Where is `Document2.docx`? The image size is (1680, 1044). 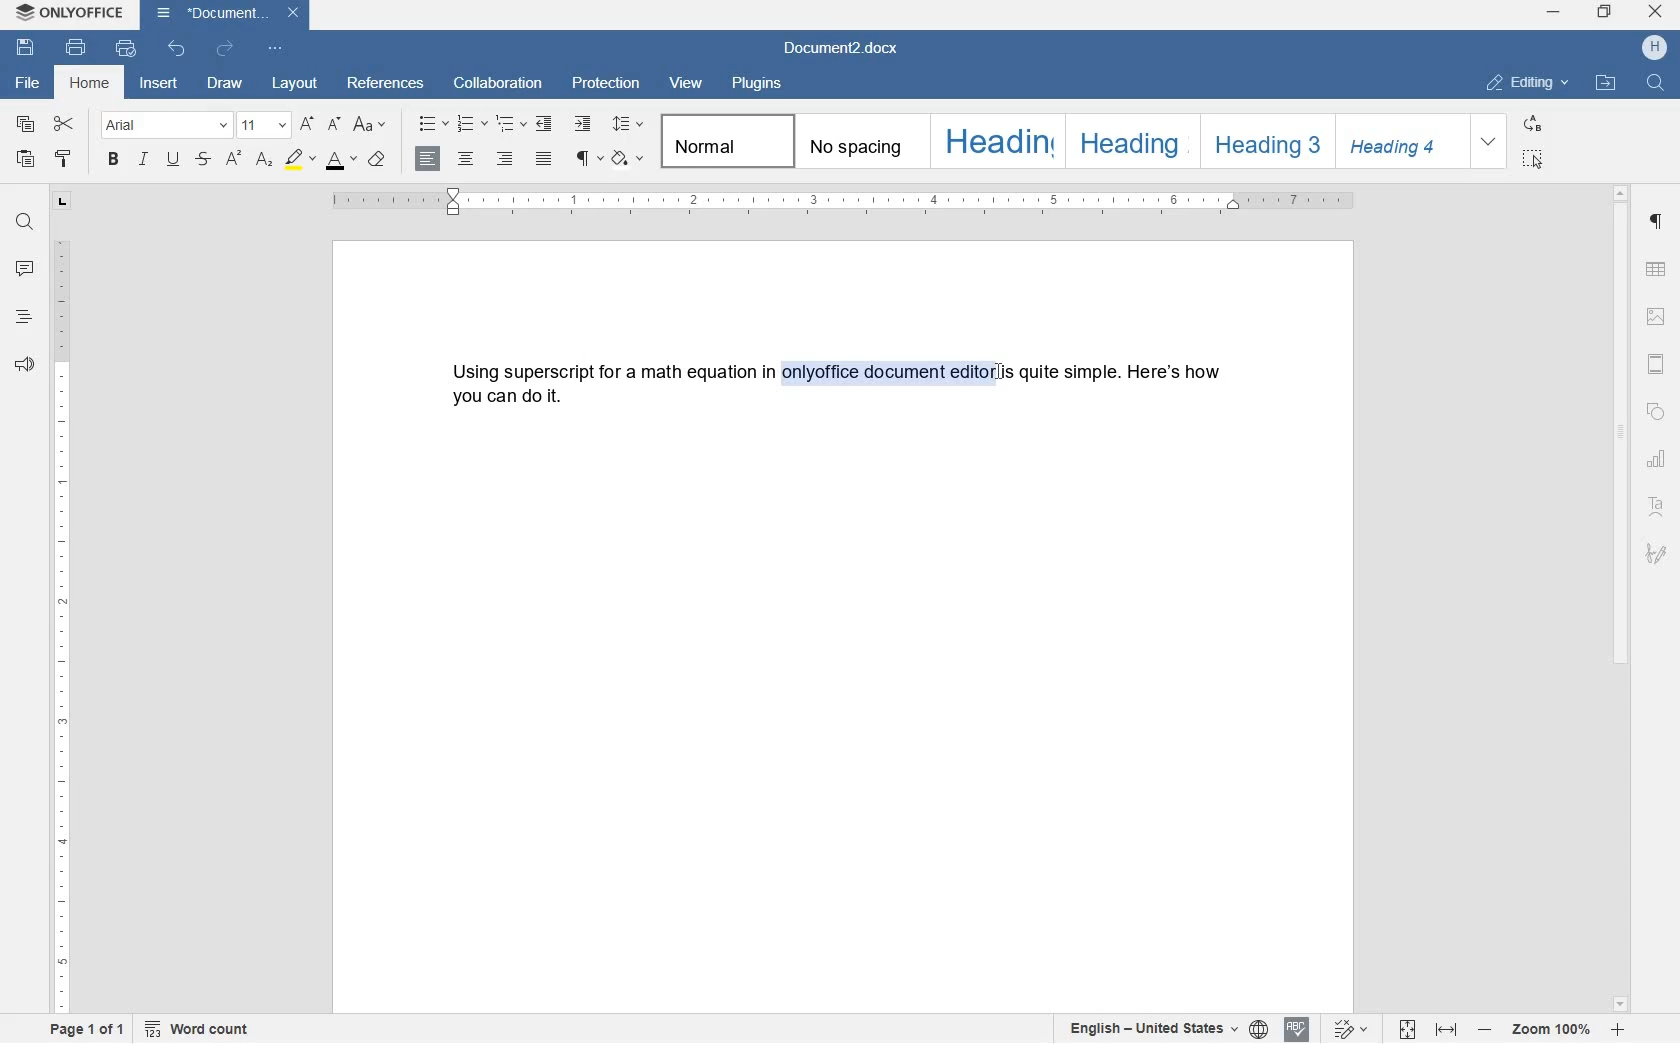 Document2.docx is located at coordinates (842, 48).